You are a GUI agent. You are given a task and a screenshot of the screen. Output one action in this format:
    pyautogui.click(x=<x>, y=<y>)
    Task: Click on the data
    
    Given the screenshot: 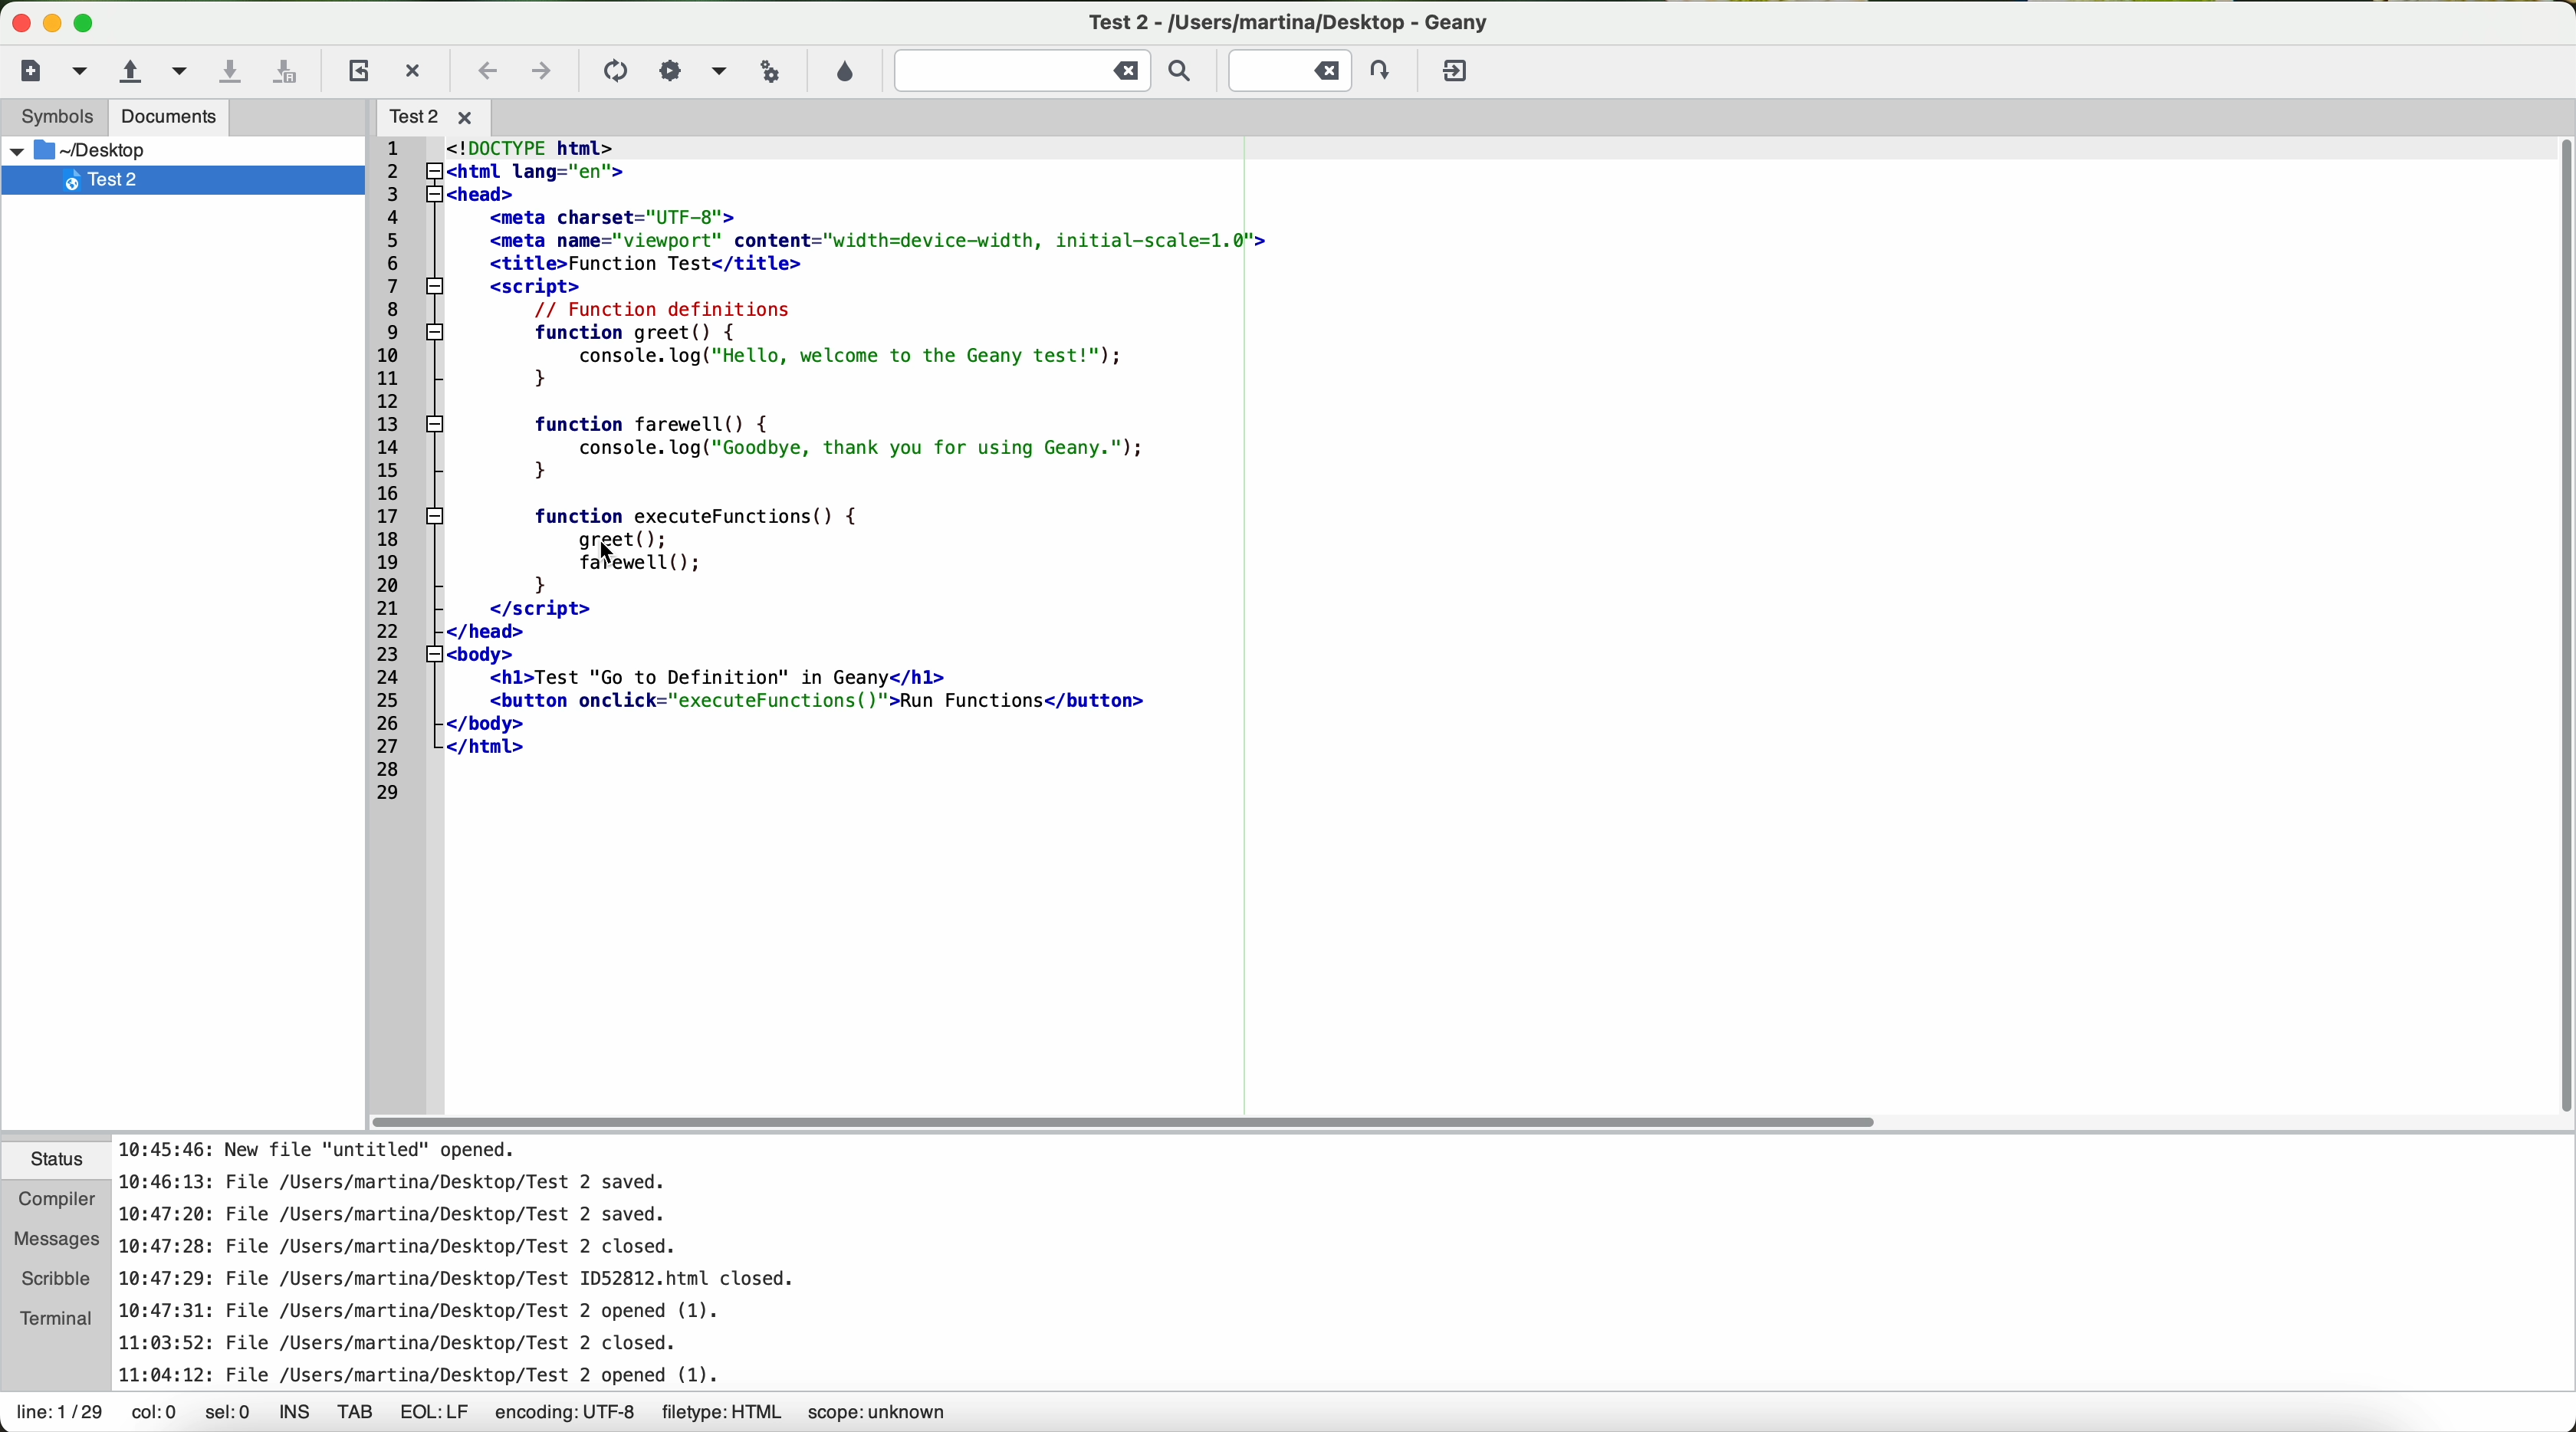 What is the action you would take?
    pyautogui.click(x=485, y=1415)
    